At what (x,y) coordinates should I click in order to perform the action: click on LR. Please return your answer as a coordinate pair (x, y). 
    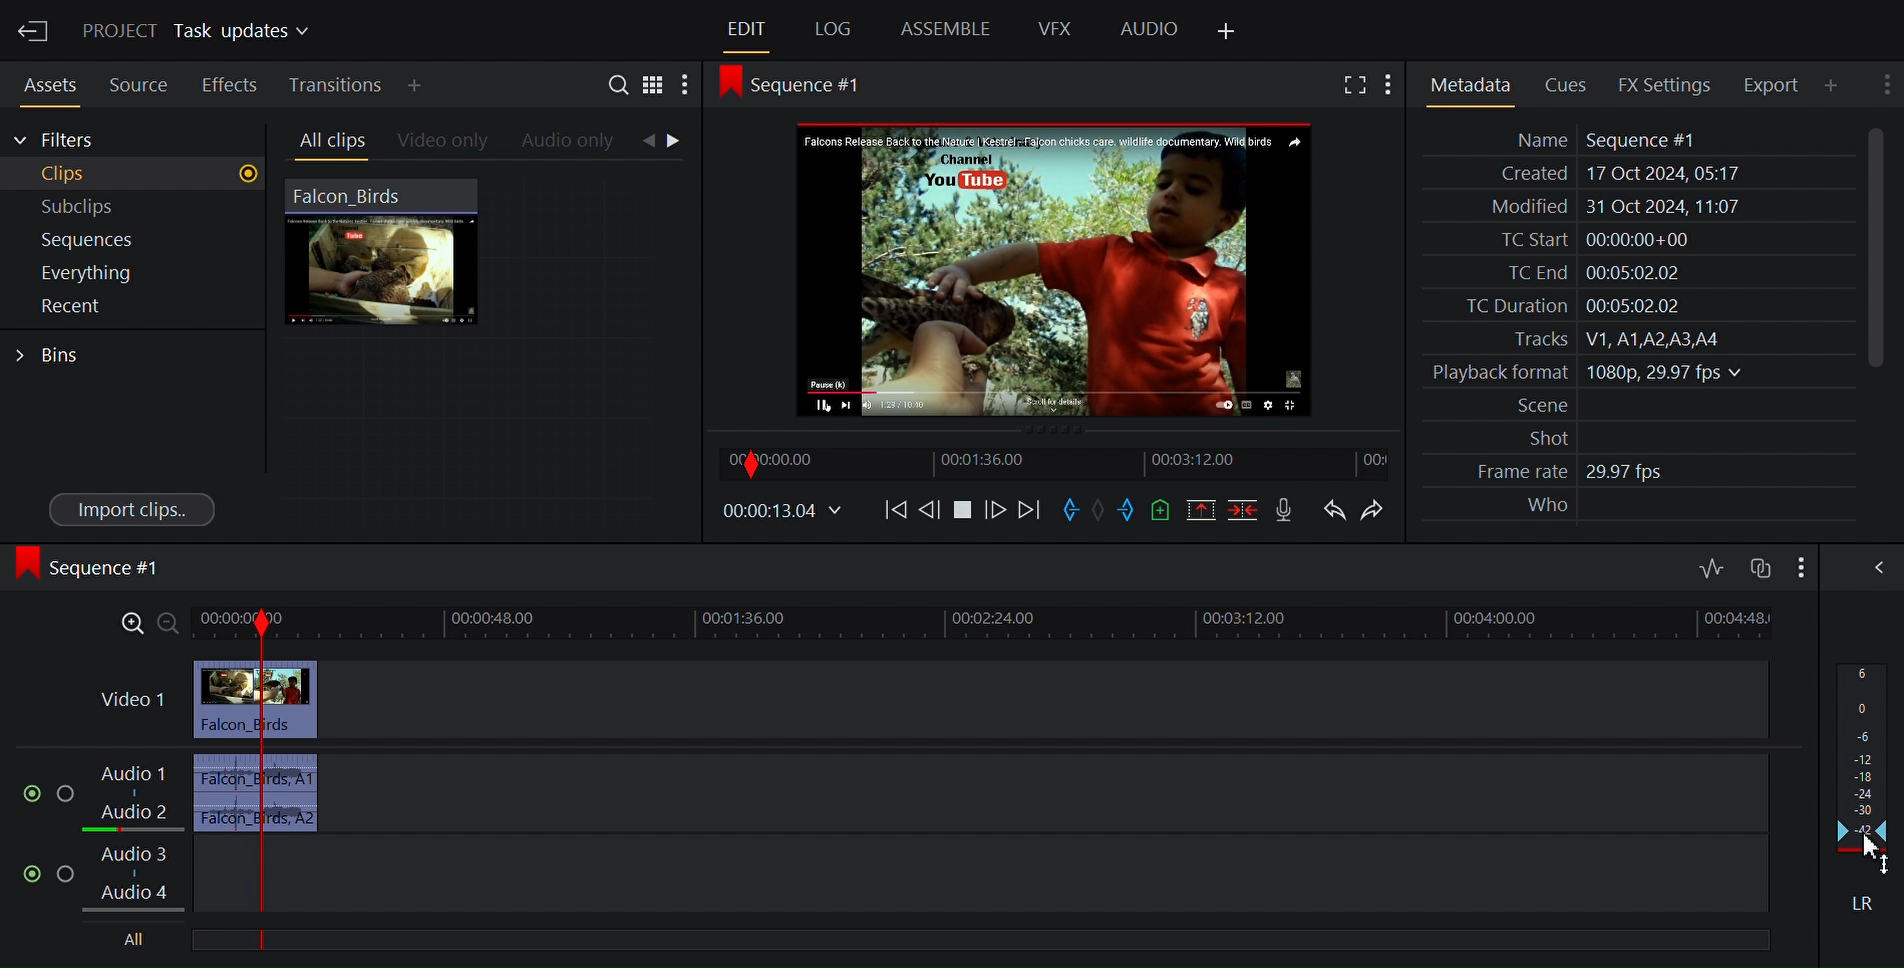
    Looking at the image, I should click on (1858, 899).